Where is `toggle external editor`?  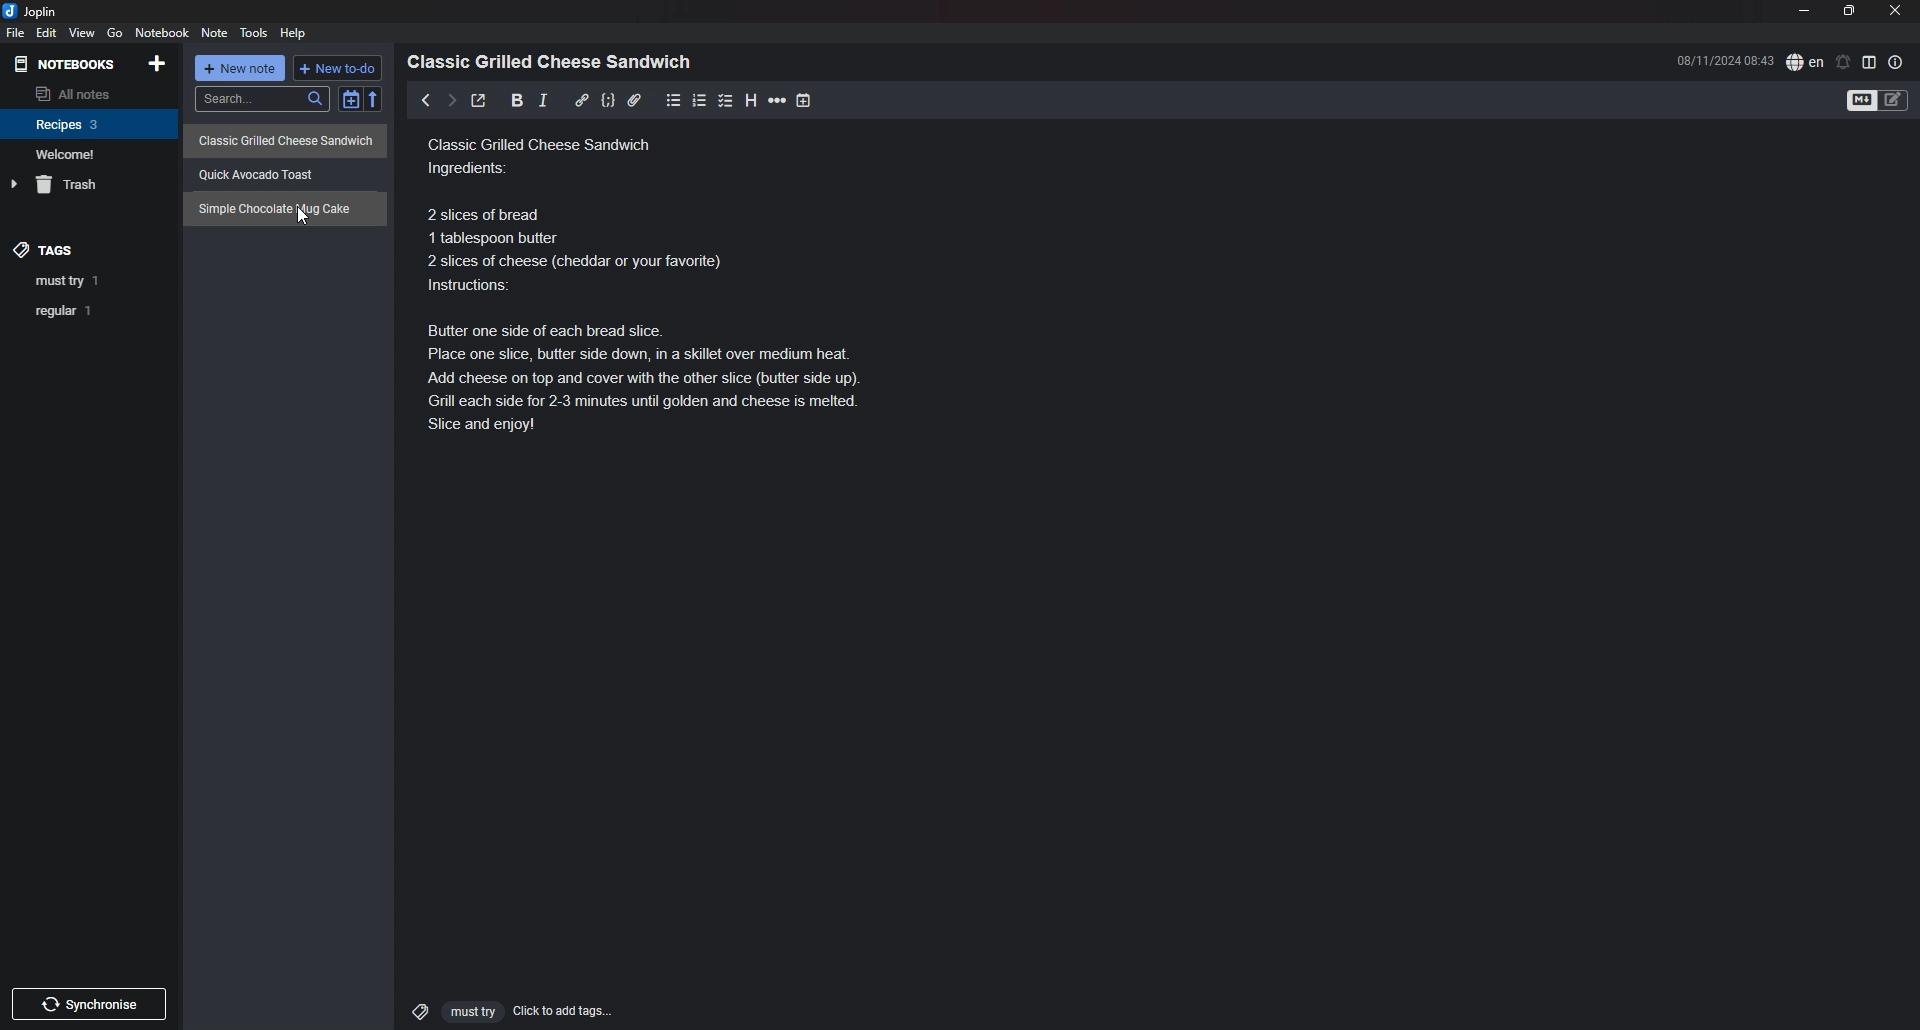 toggle external editor is located at coordinates (478, 103).